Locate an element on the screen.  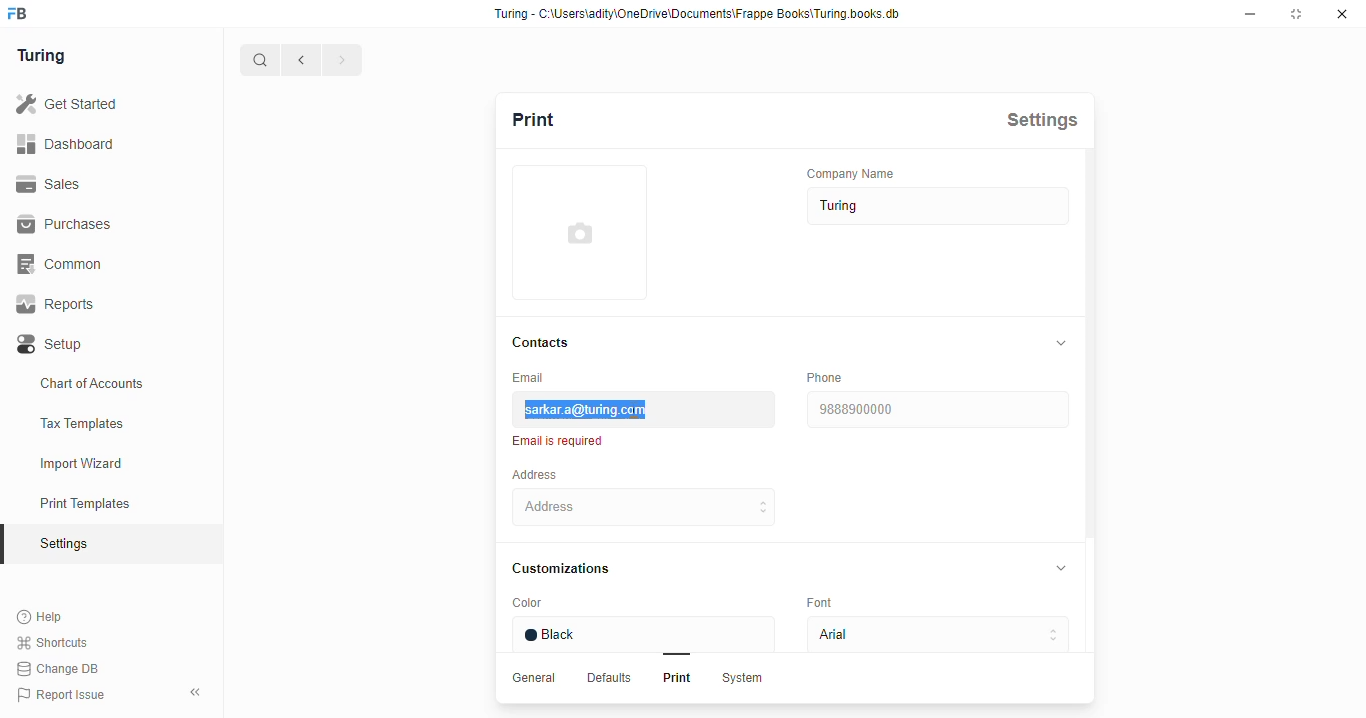
Avial is located at coordinates (933, 636).